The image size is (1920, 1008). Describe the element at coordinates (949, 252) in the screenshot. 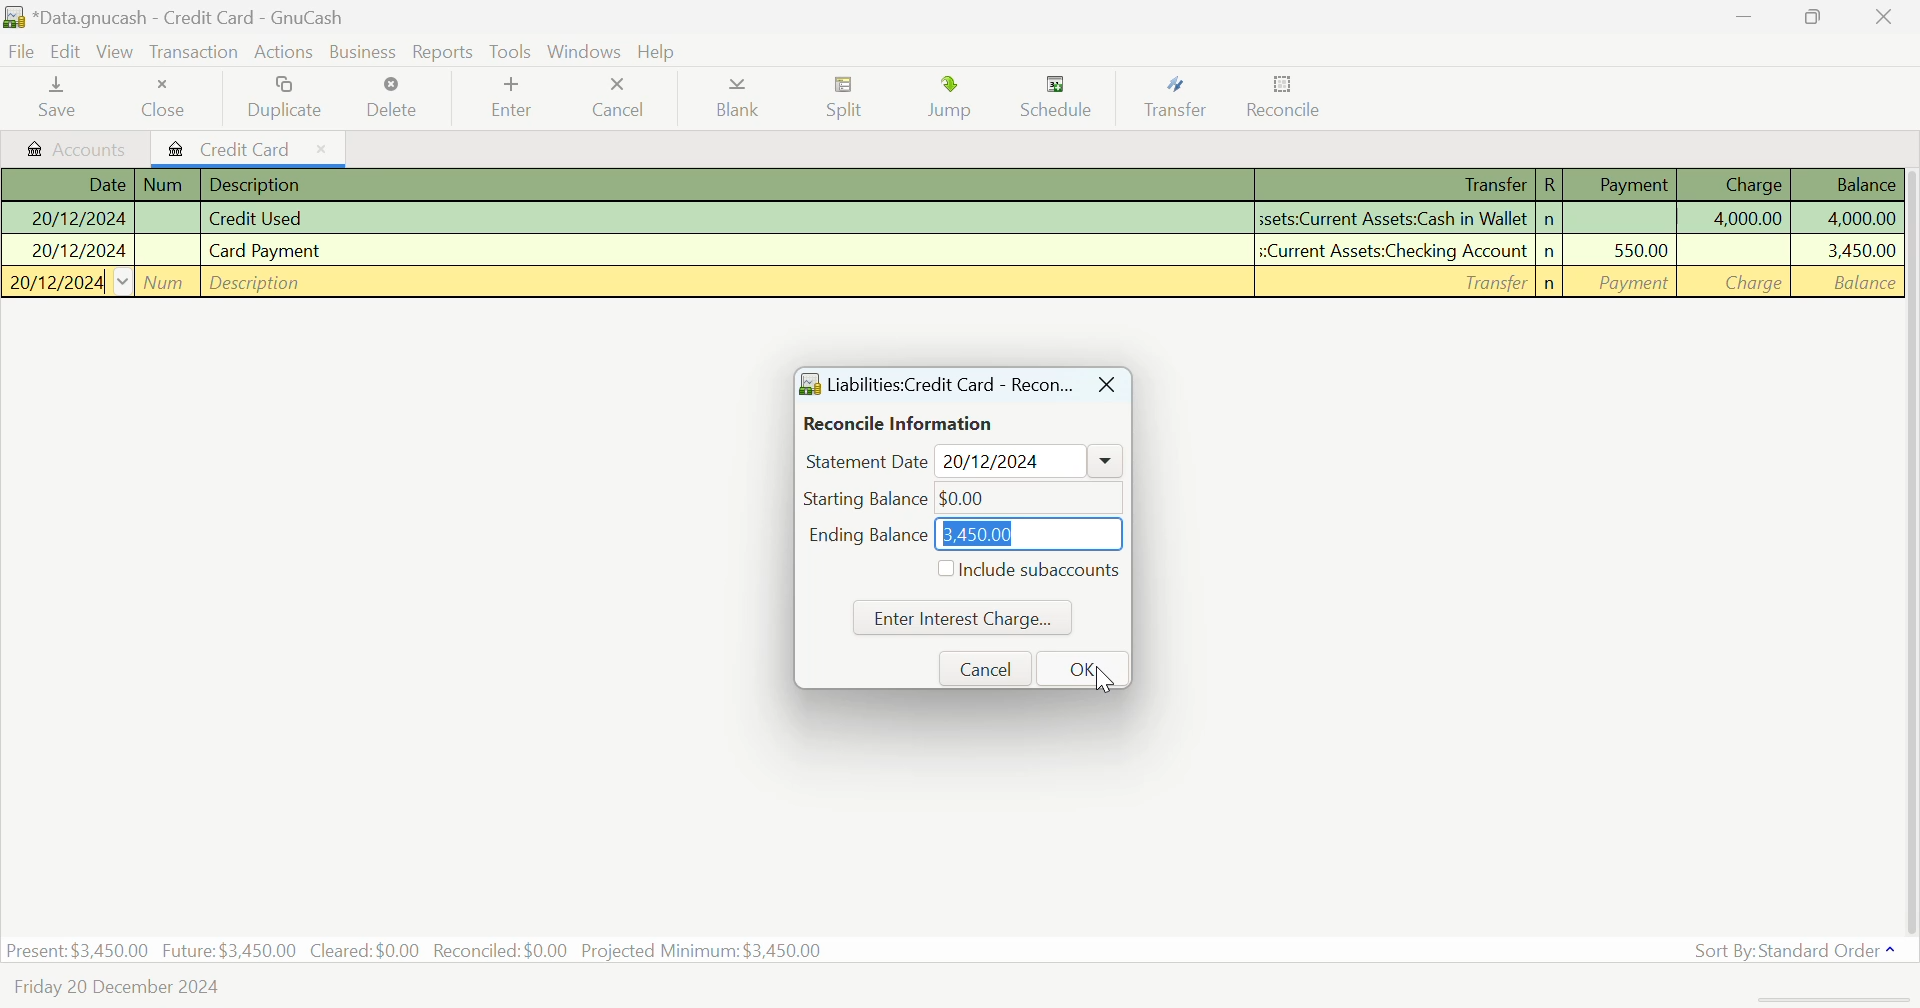

I see `Card Payment Transaction` at that location.